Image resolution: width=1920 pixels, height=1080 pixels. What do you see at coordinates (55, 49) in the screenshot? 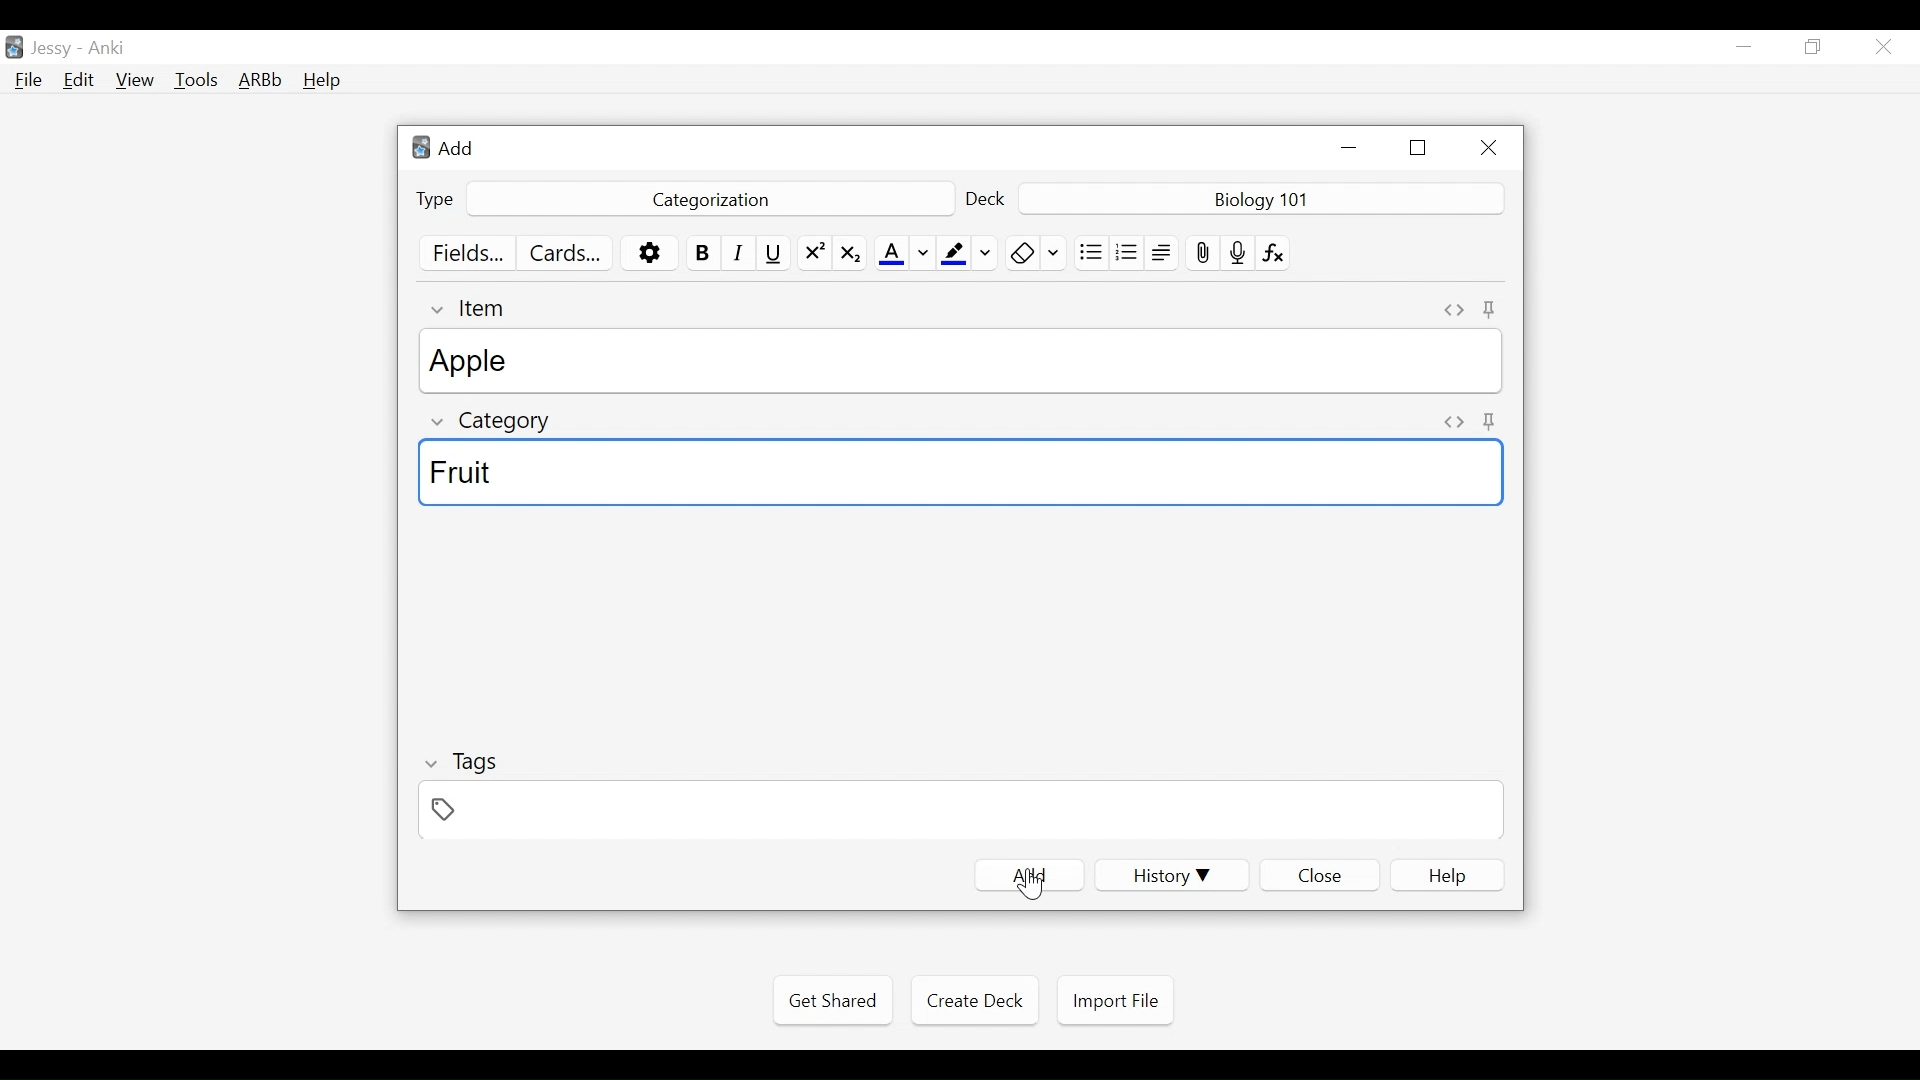
I see `User Nmae` at bounding box center [55, 49].